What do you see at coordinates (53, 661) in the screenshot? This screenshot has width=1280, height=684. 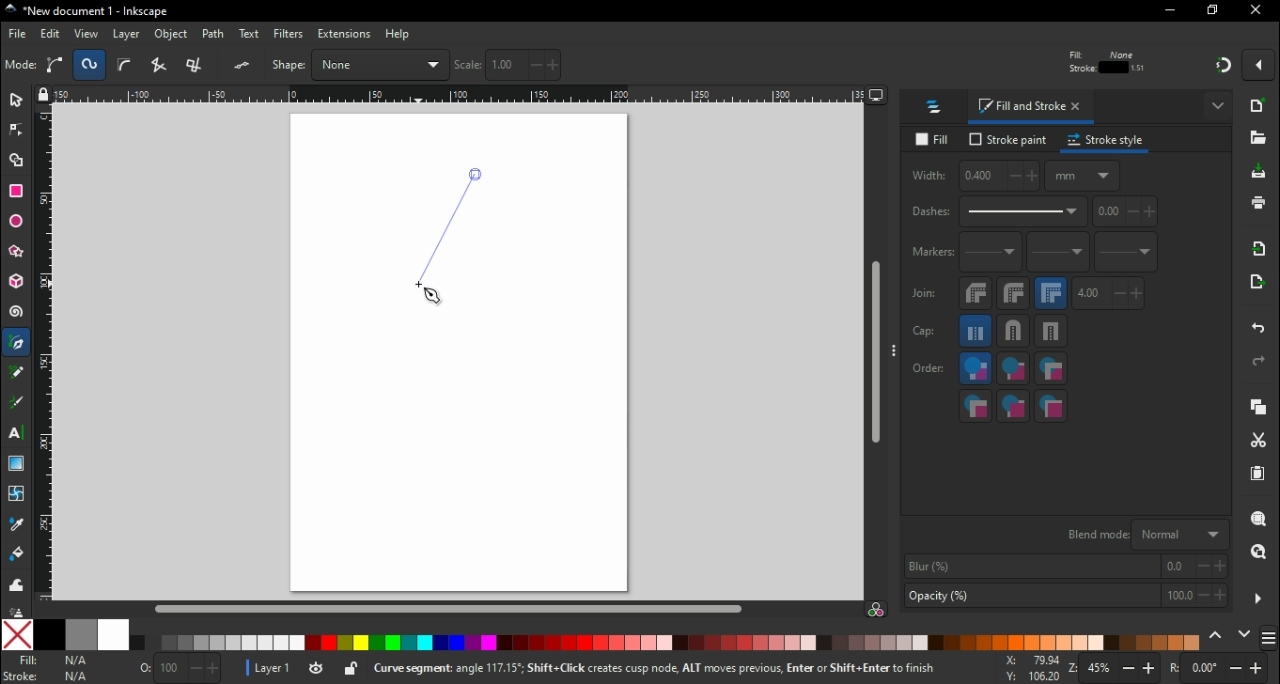 I see `fill color` at bounding box center [53, 661].